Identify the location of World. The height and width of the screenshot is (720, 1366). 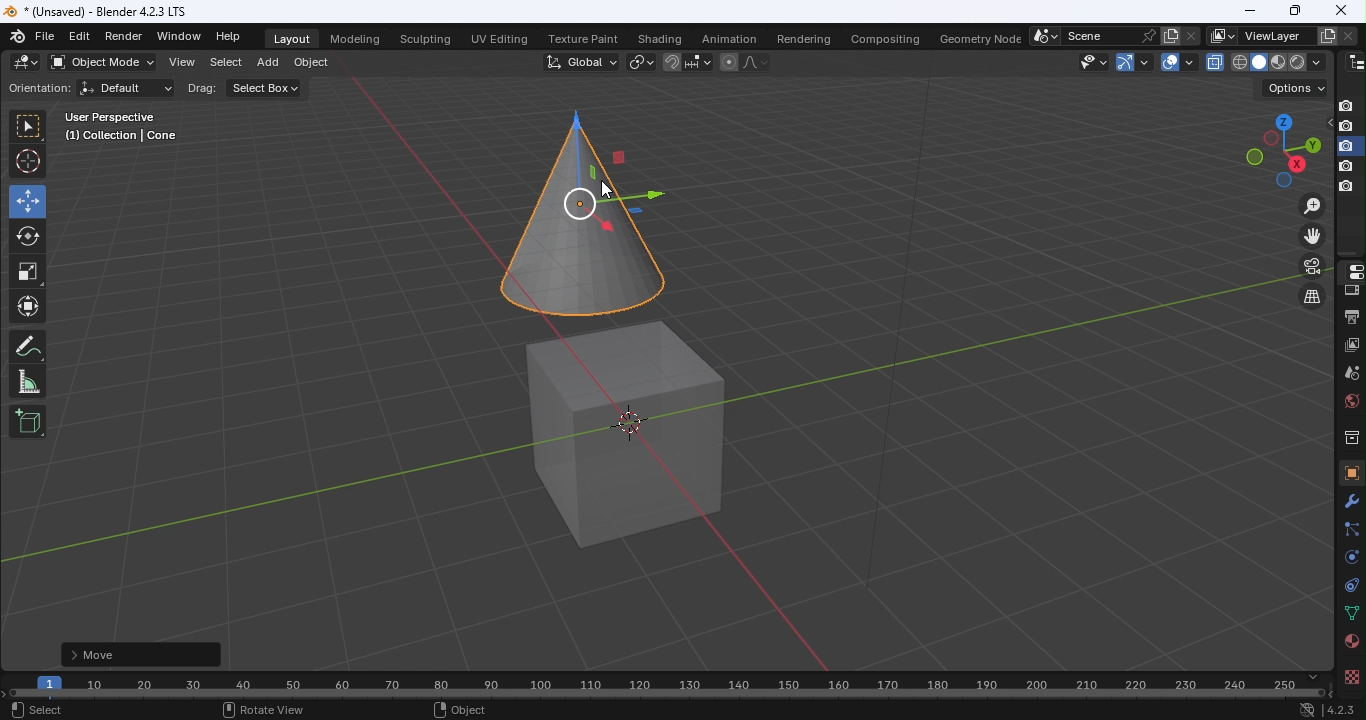
(1349, 401).